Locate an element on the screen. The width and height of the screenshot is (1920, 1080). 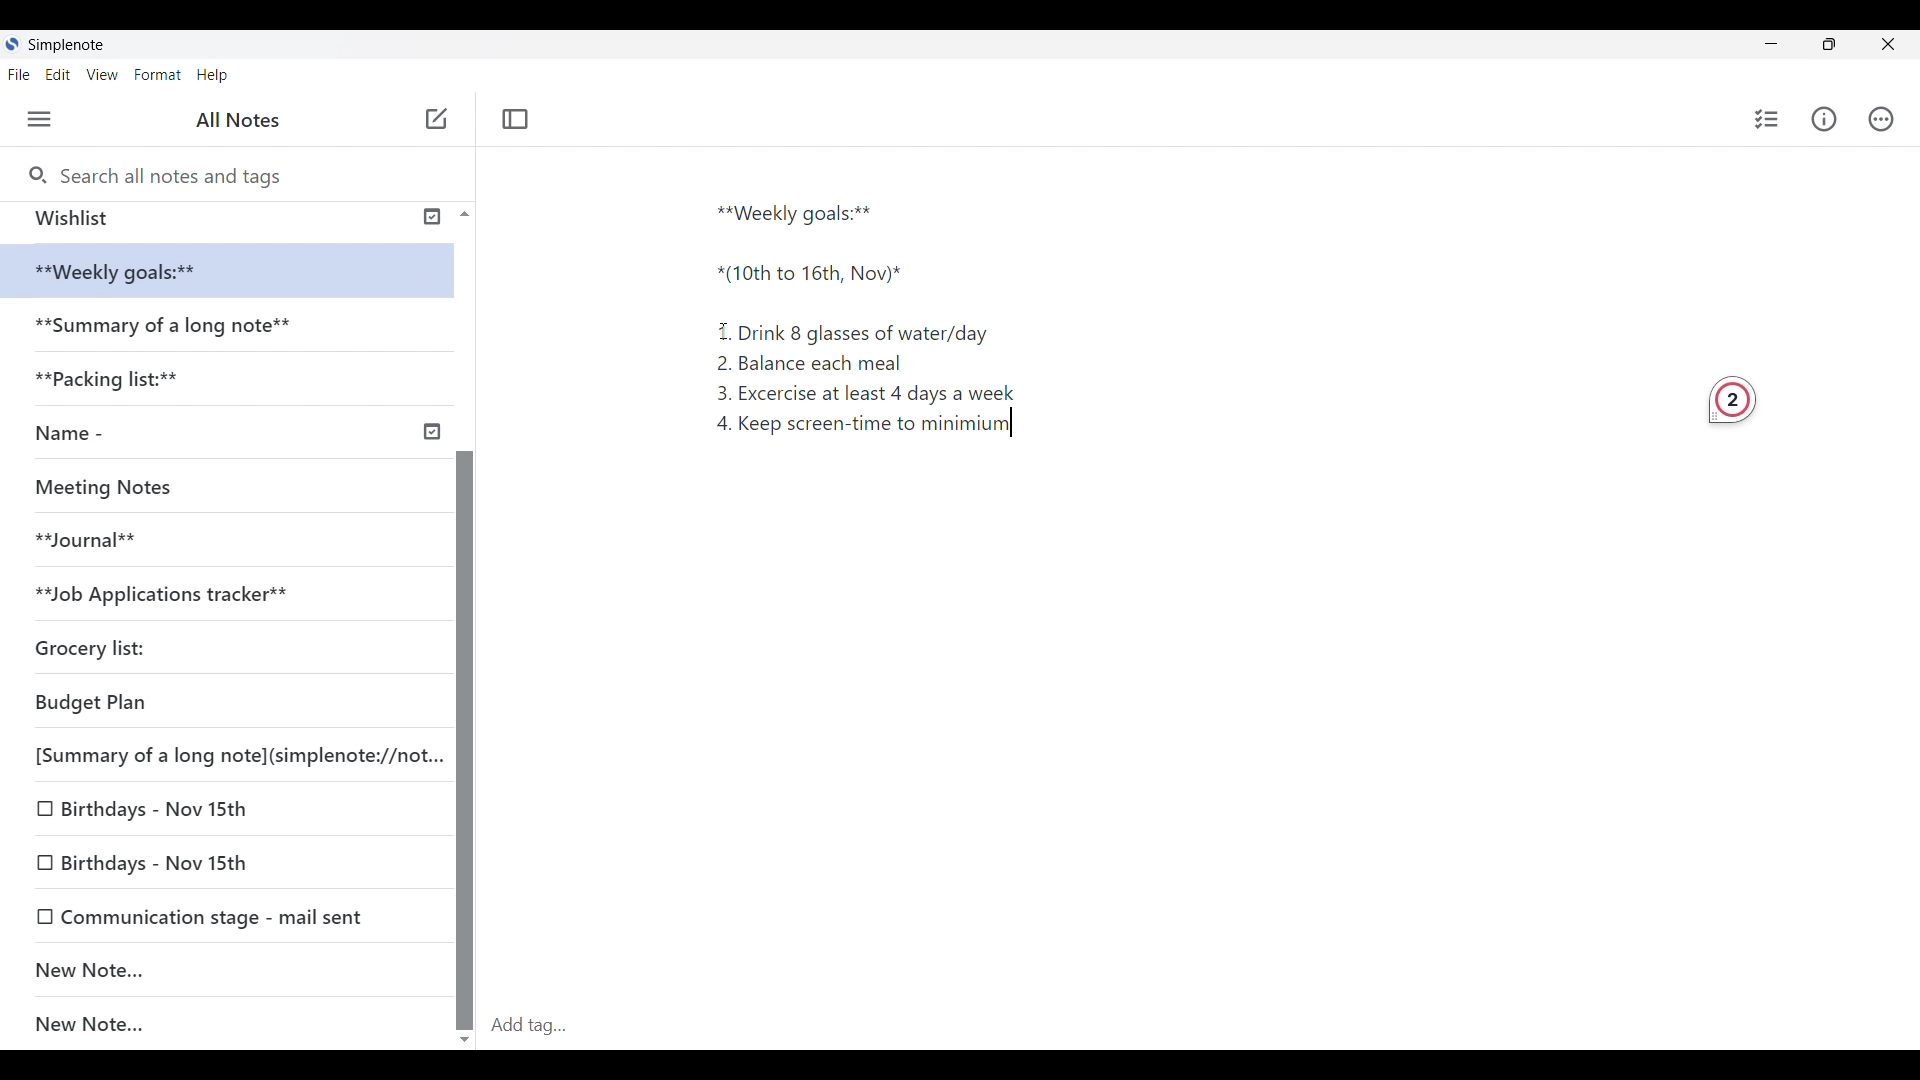
Edit is located at coordinates (64, 76).